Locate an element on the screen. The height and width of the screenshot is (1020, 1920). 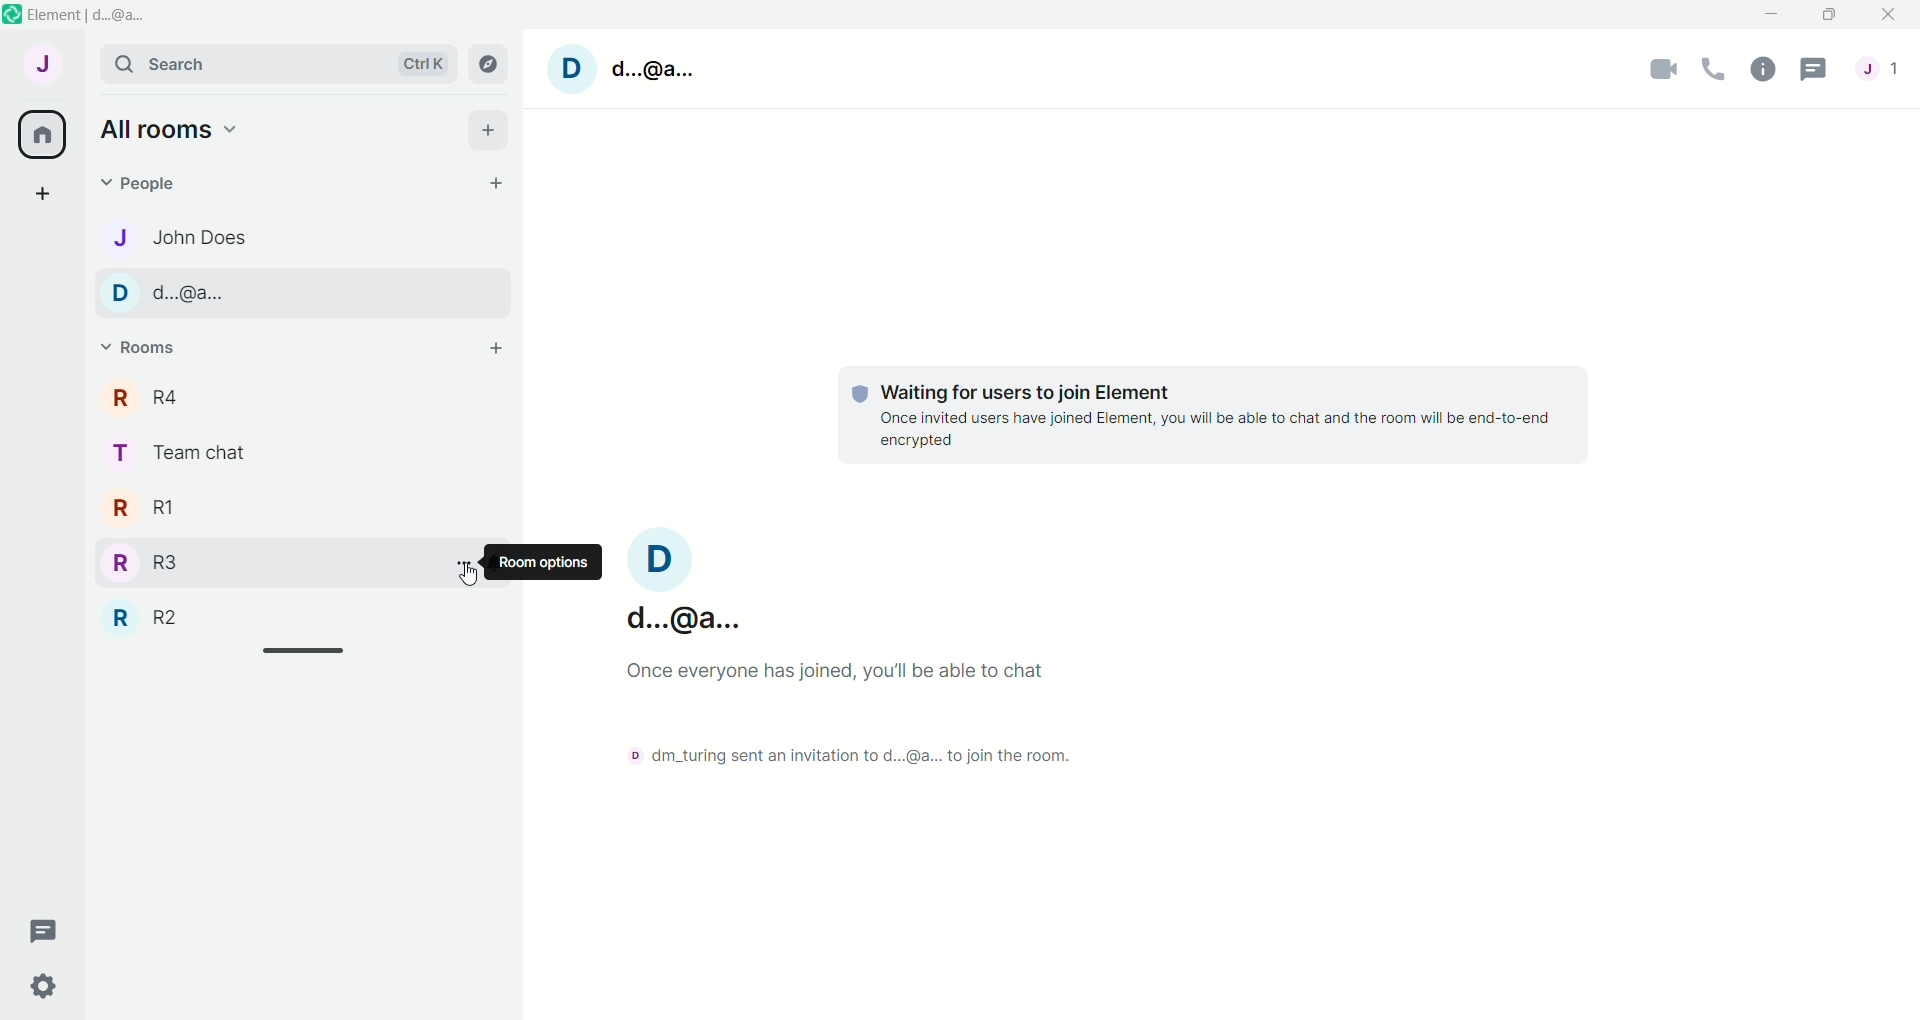
search is located at coordinates (278, 65).